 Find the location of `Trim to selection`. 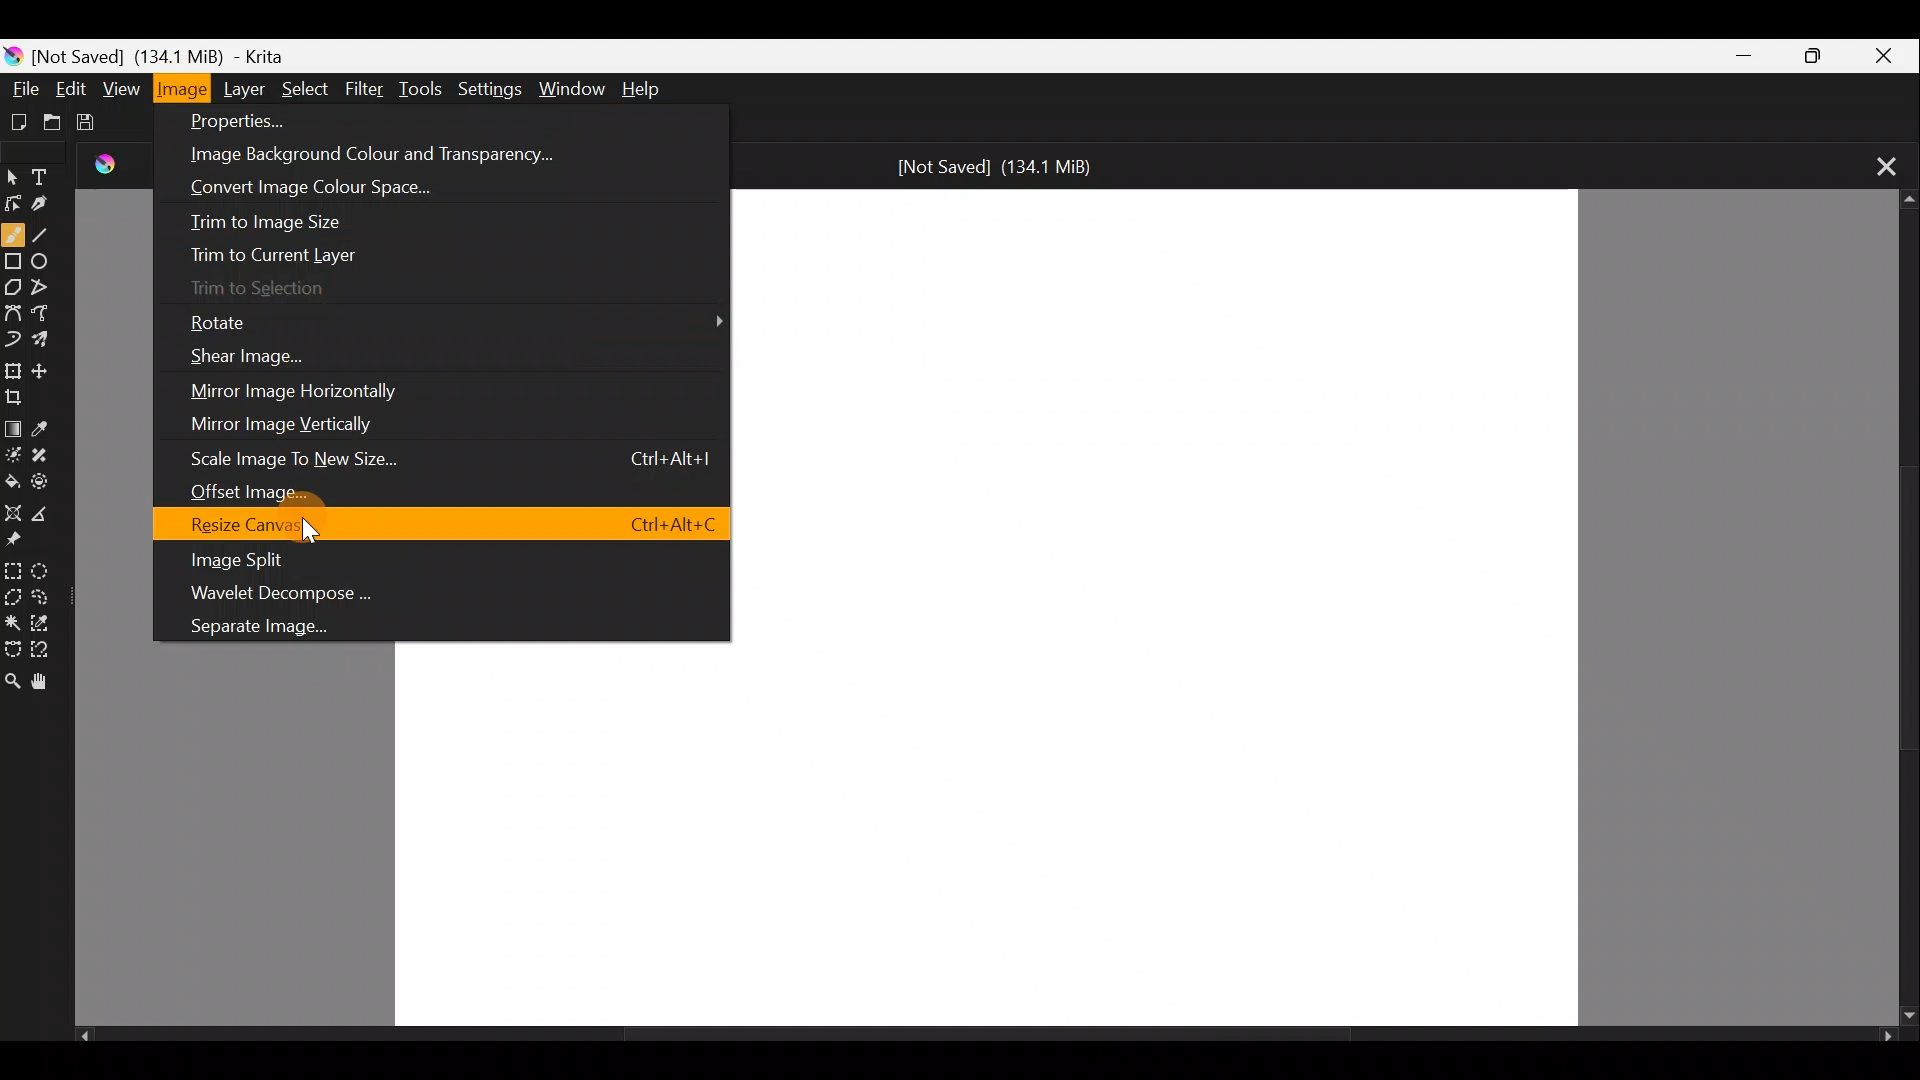

Trim to selection is located at coordinates (254, 290).